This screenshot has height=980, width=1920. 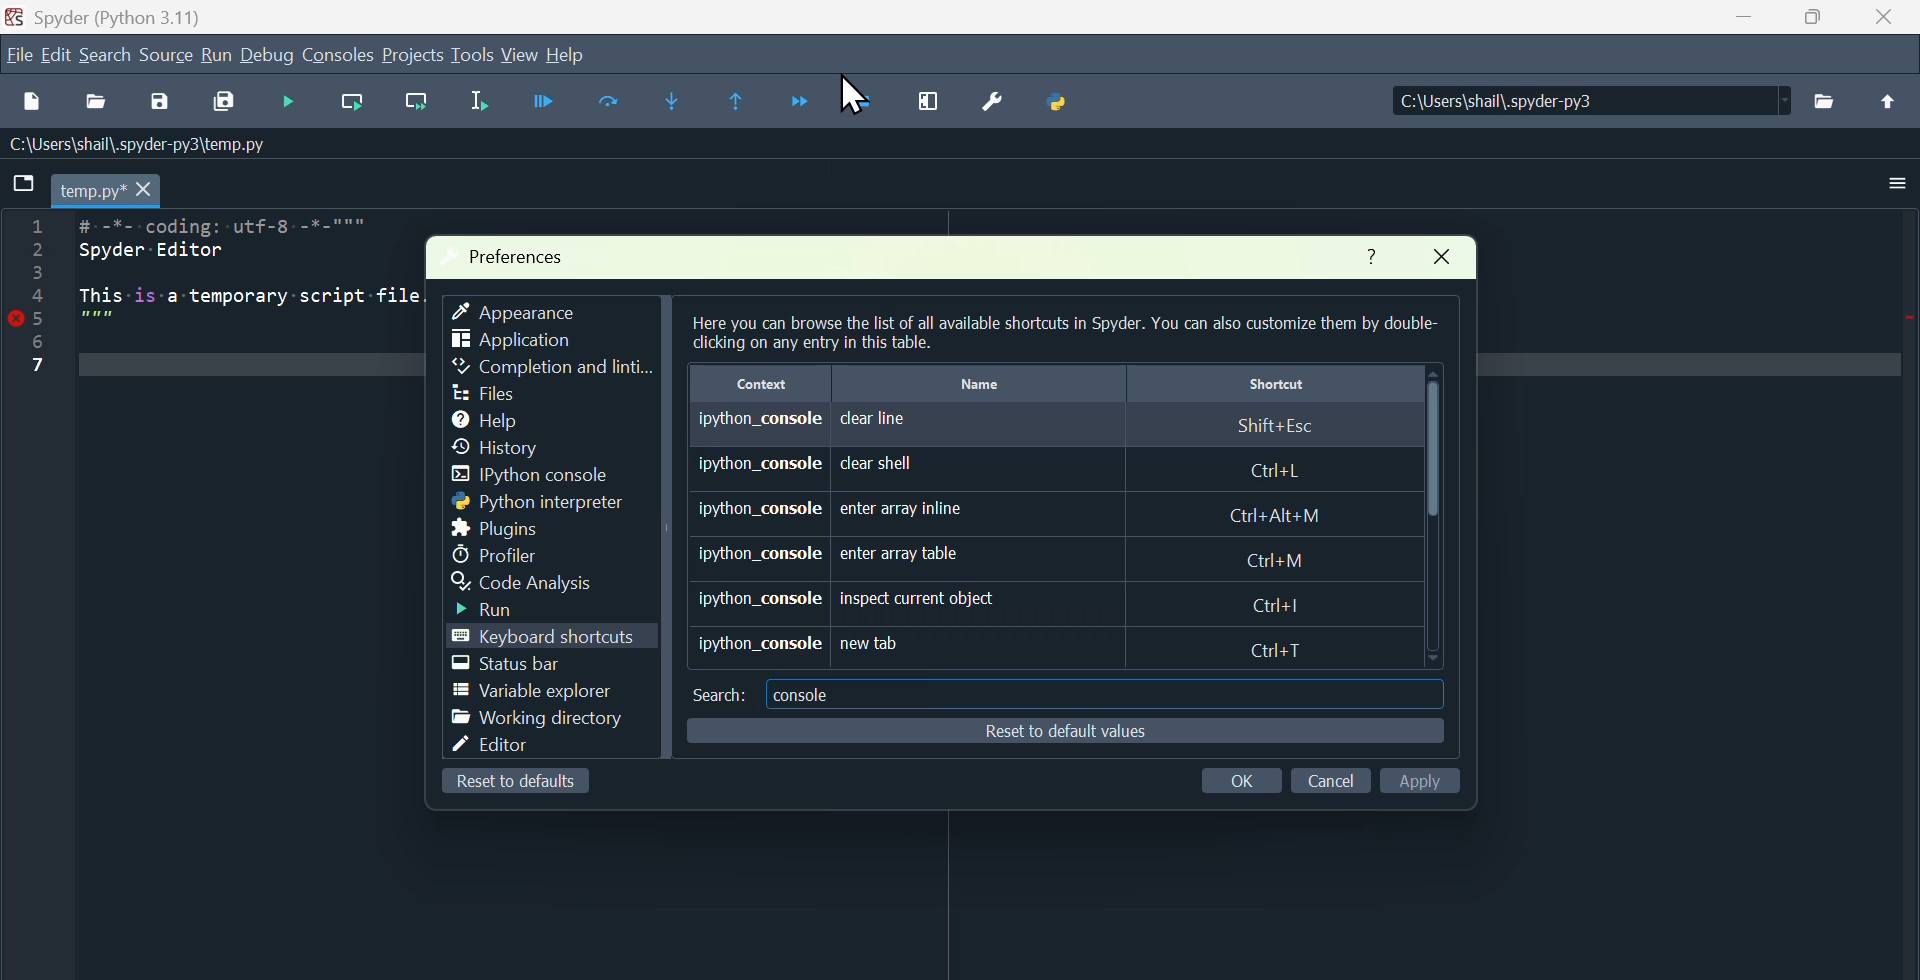 What do you see at coordinates (414, 56) in the screenshot?
I see `Projects` at bounding box center [414, 56].